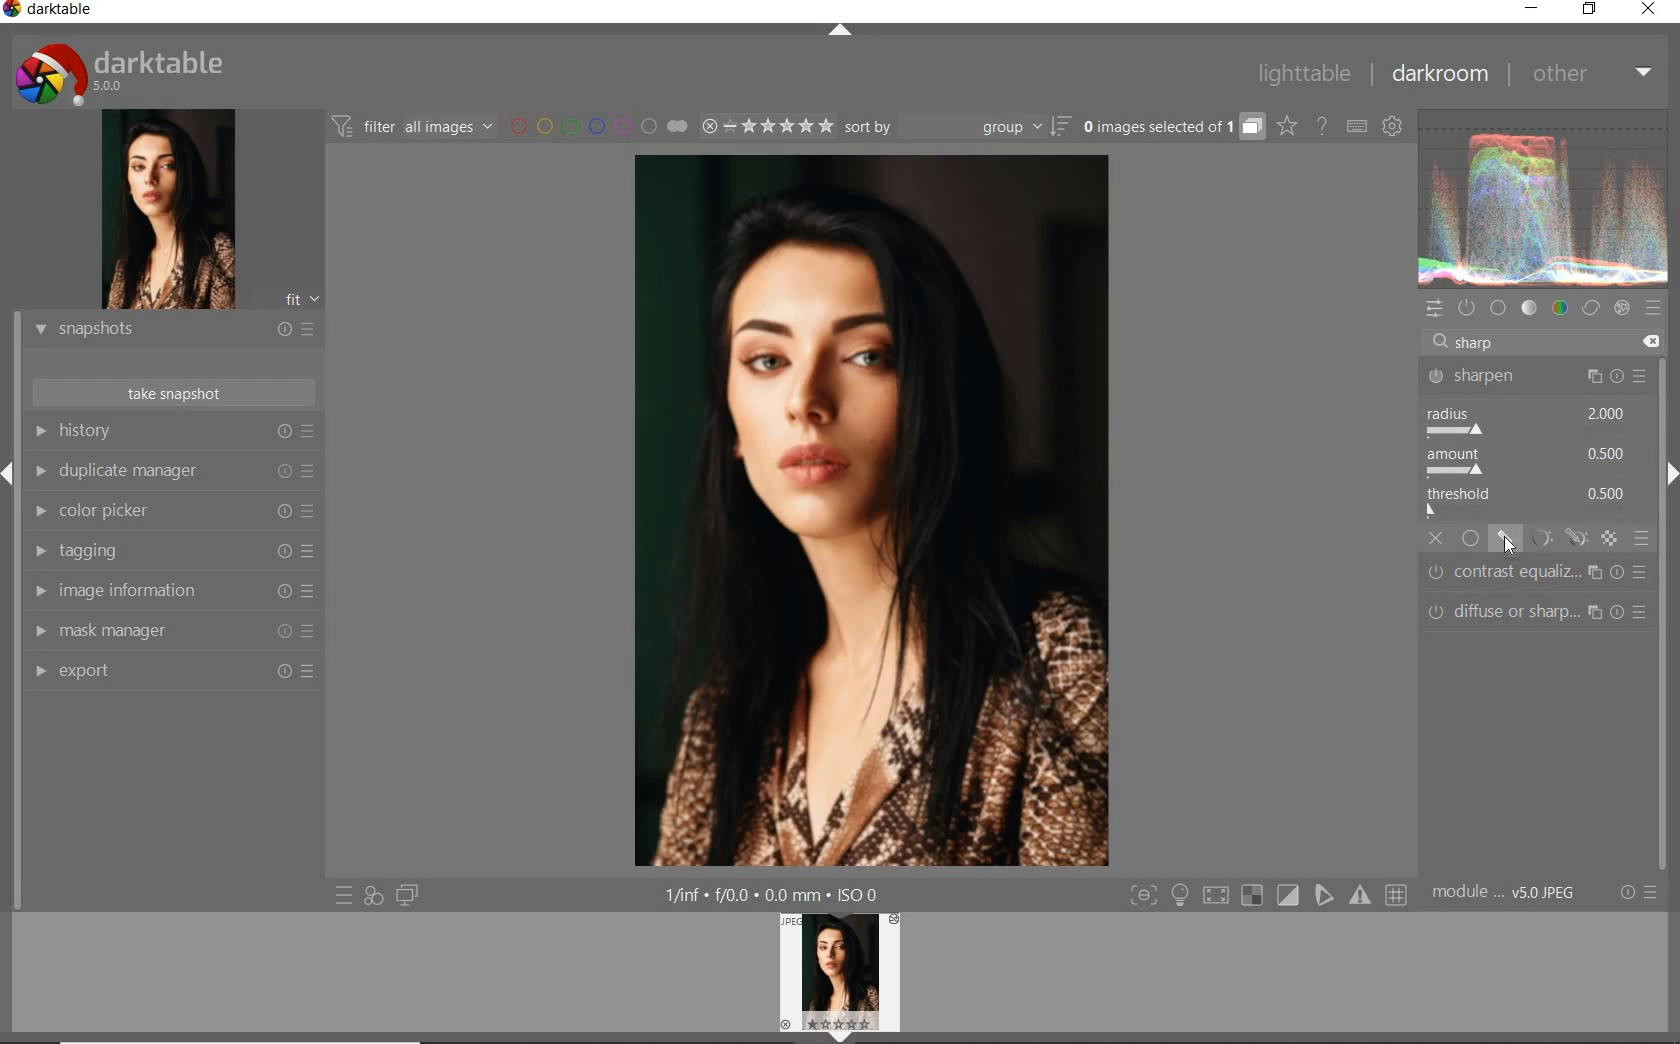  What do you see at coordinates (839, 972) in the screenshot?
I see `Preview Image` at bounding box center [839, 972].